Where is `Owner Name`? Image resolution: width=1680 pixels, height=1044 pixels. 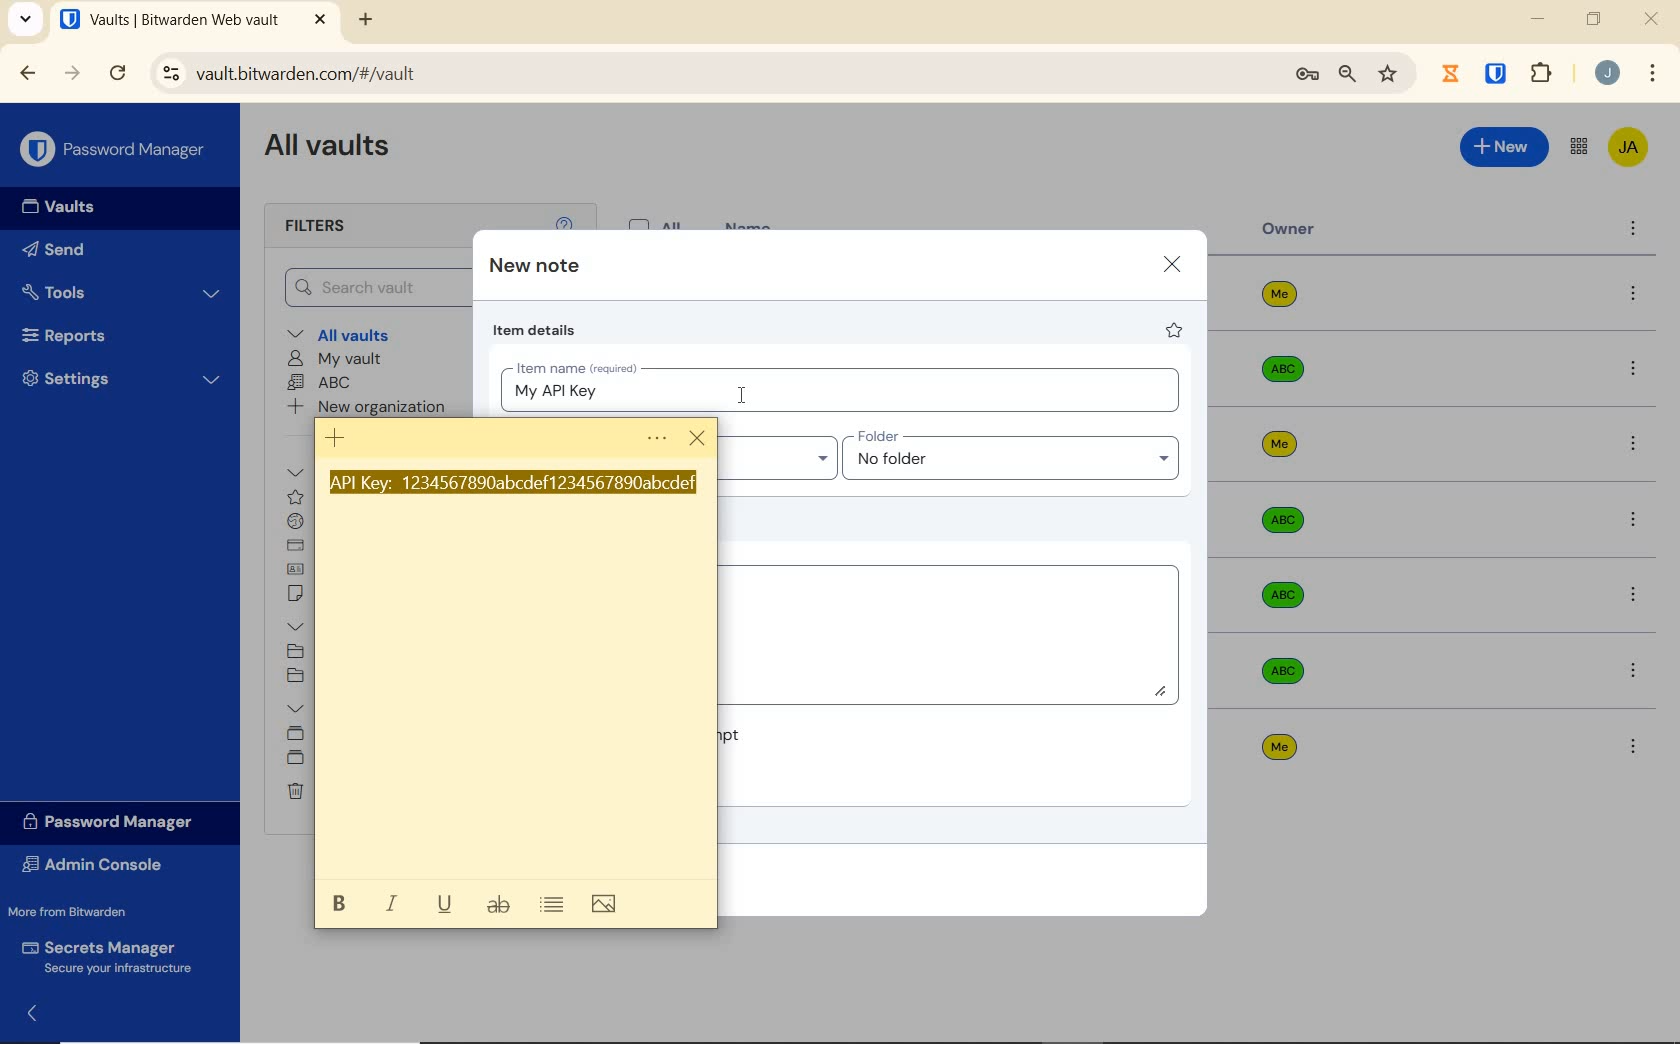
Owner Name is located at coordinates (1280, 521).